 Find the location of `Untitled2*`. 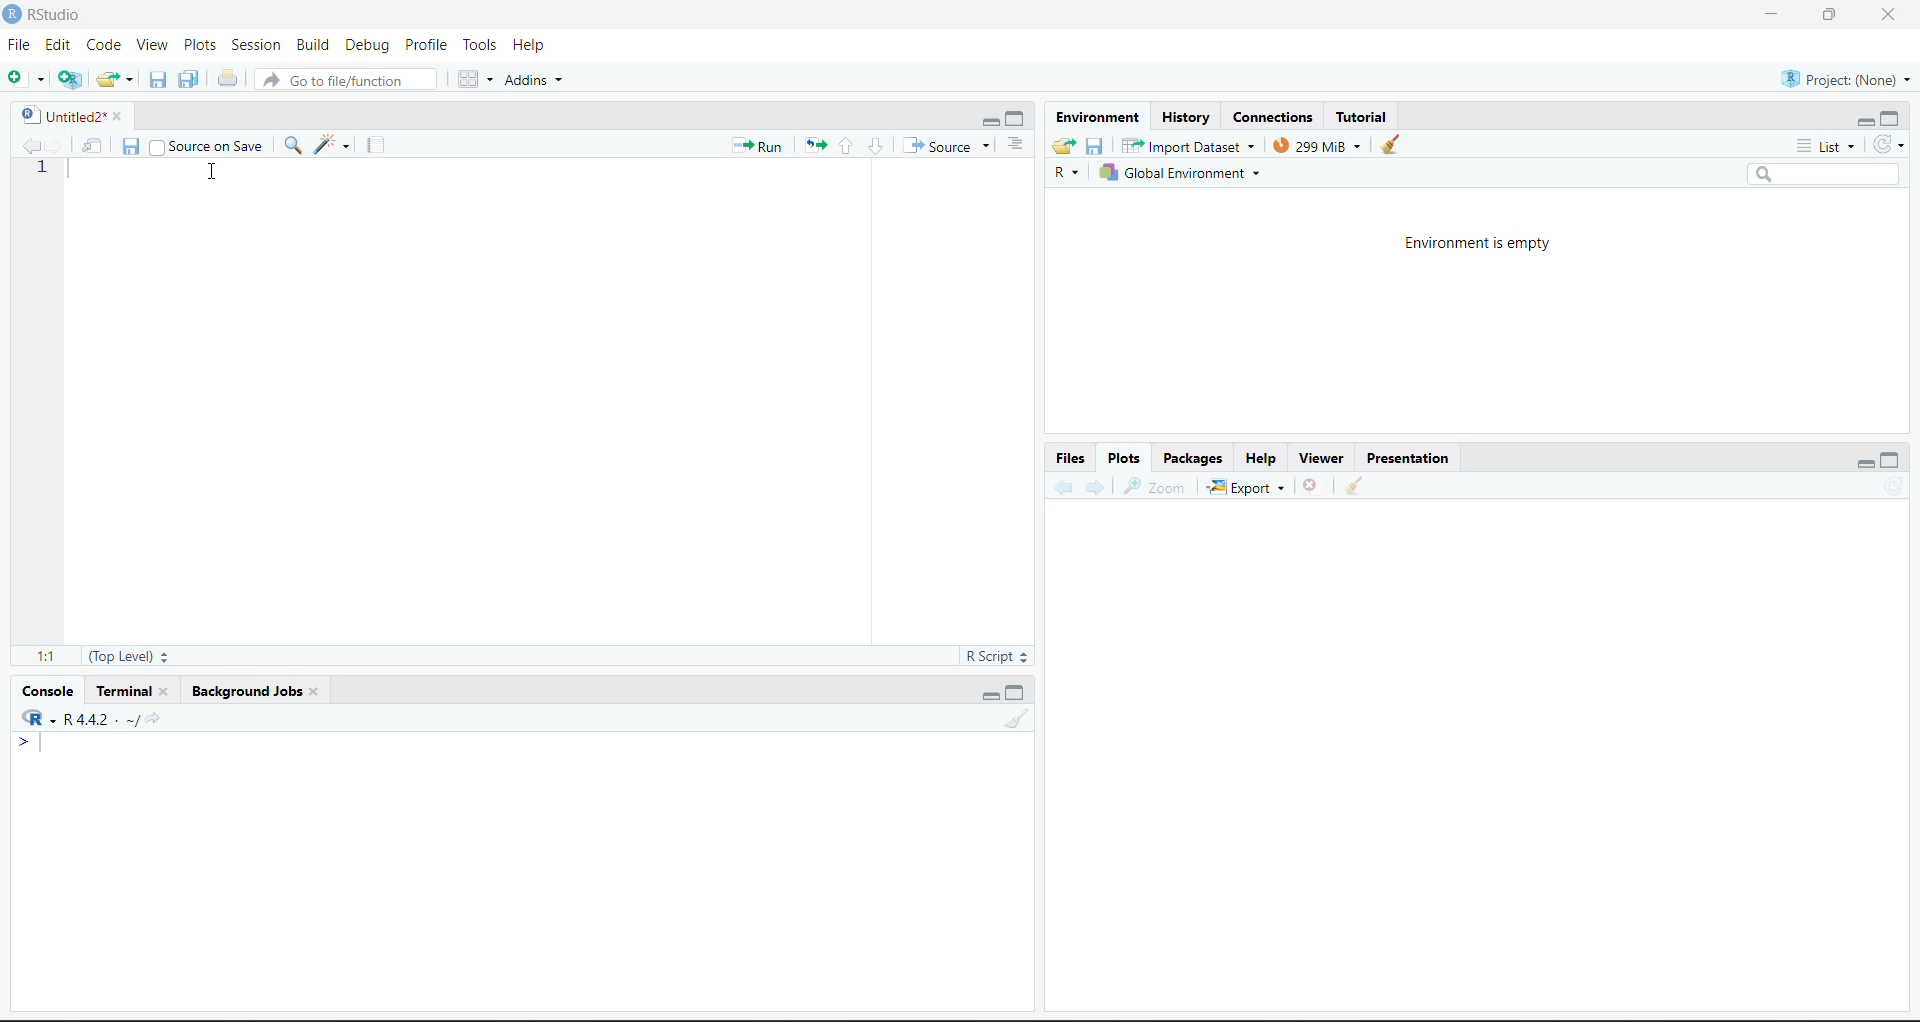

Untitled2* is located at coordinates (60, 117).